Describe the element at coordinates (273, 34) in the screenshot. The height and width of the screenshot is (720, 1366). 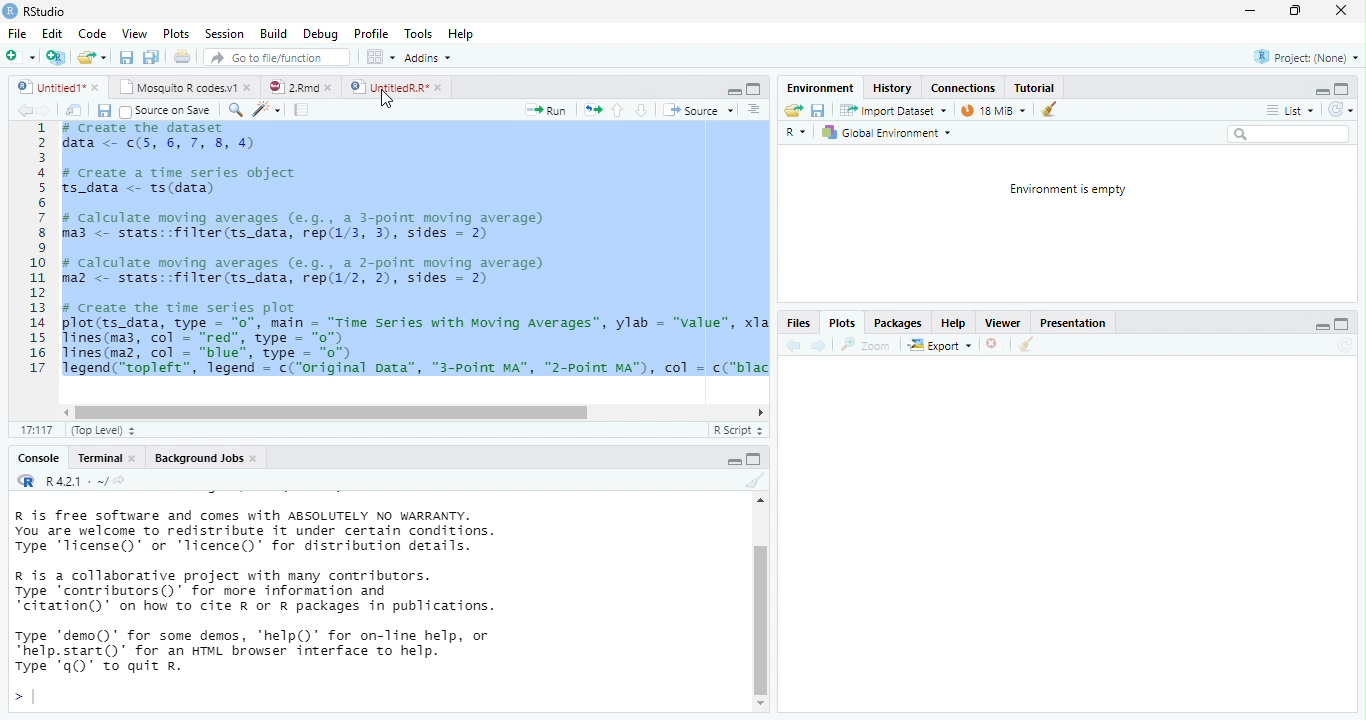
I see `Build` at that location.